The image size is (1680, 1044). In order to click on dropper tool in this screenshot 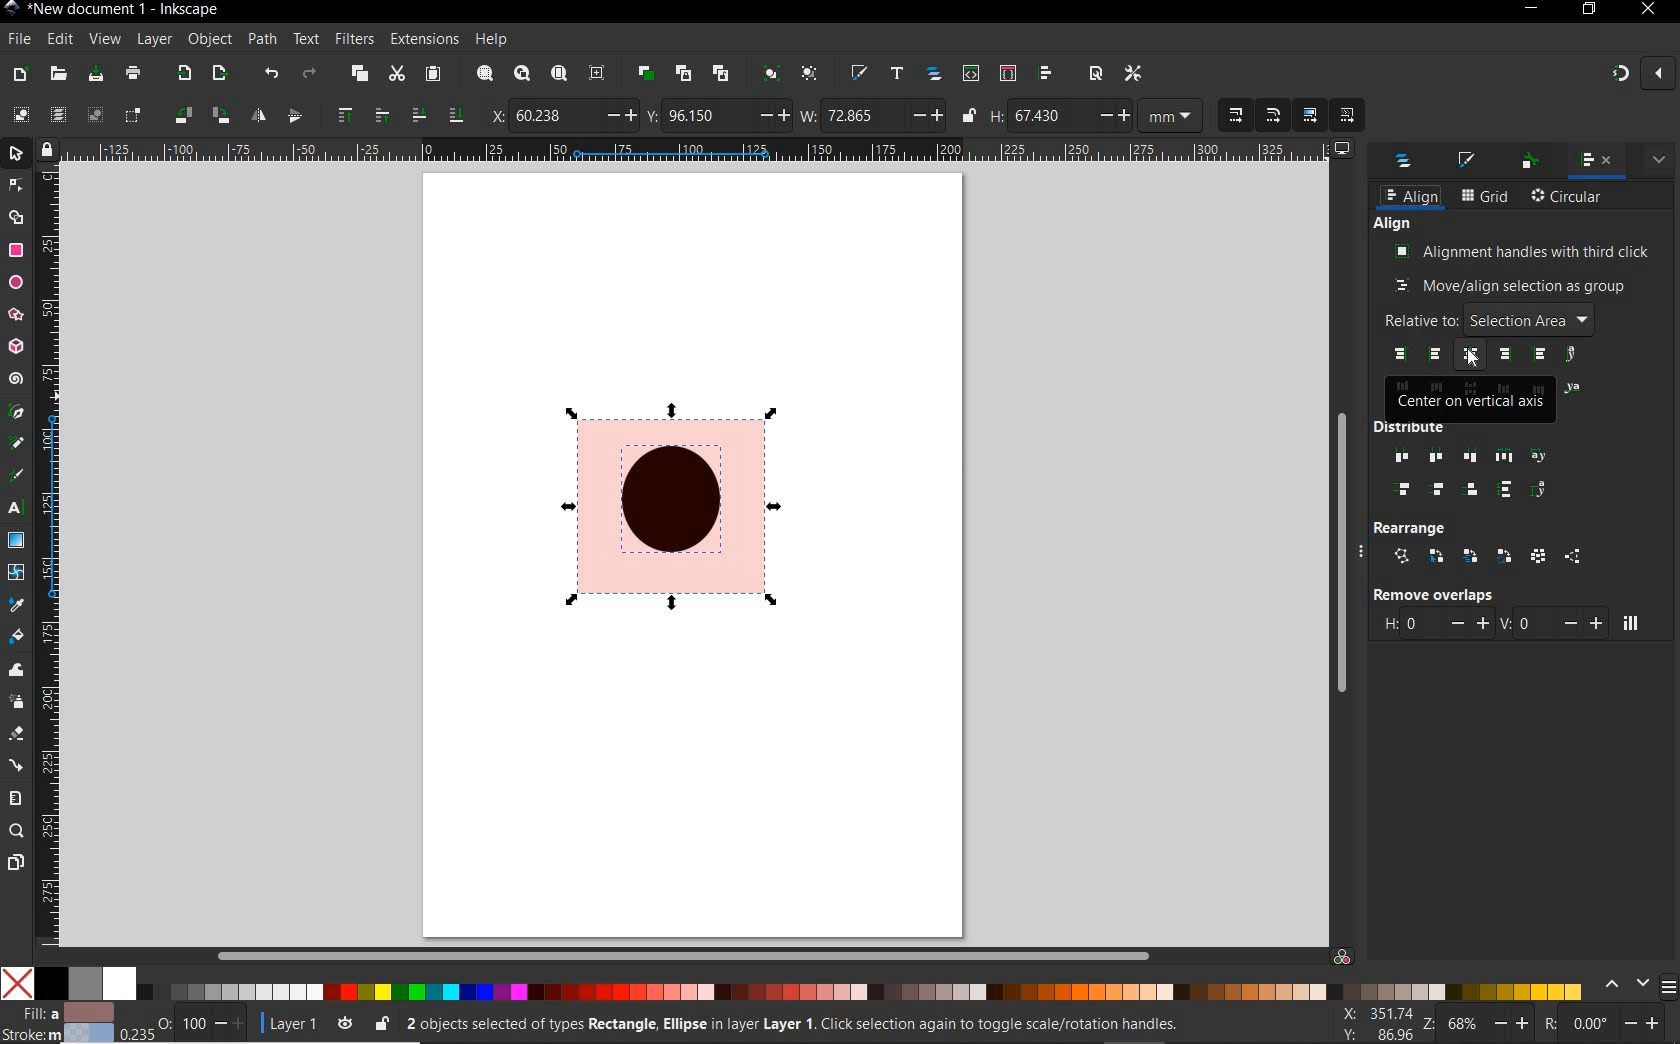, I will do `click(14, 602)`.